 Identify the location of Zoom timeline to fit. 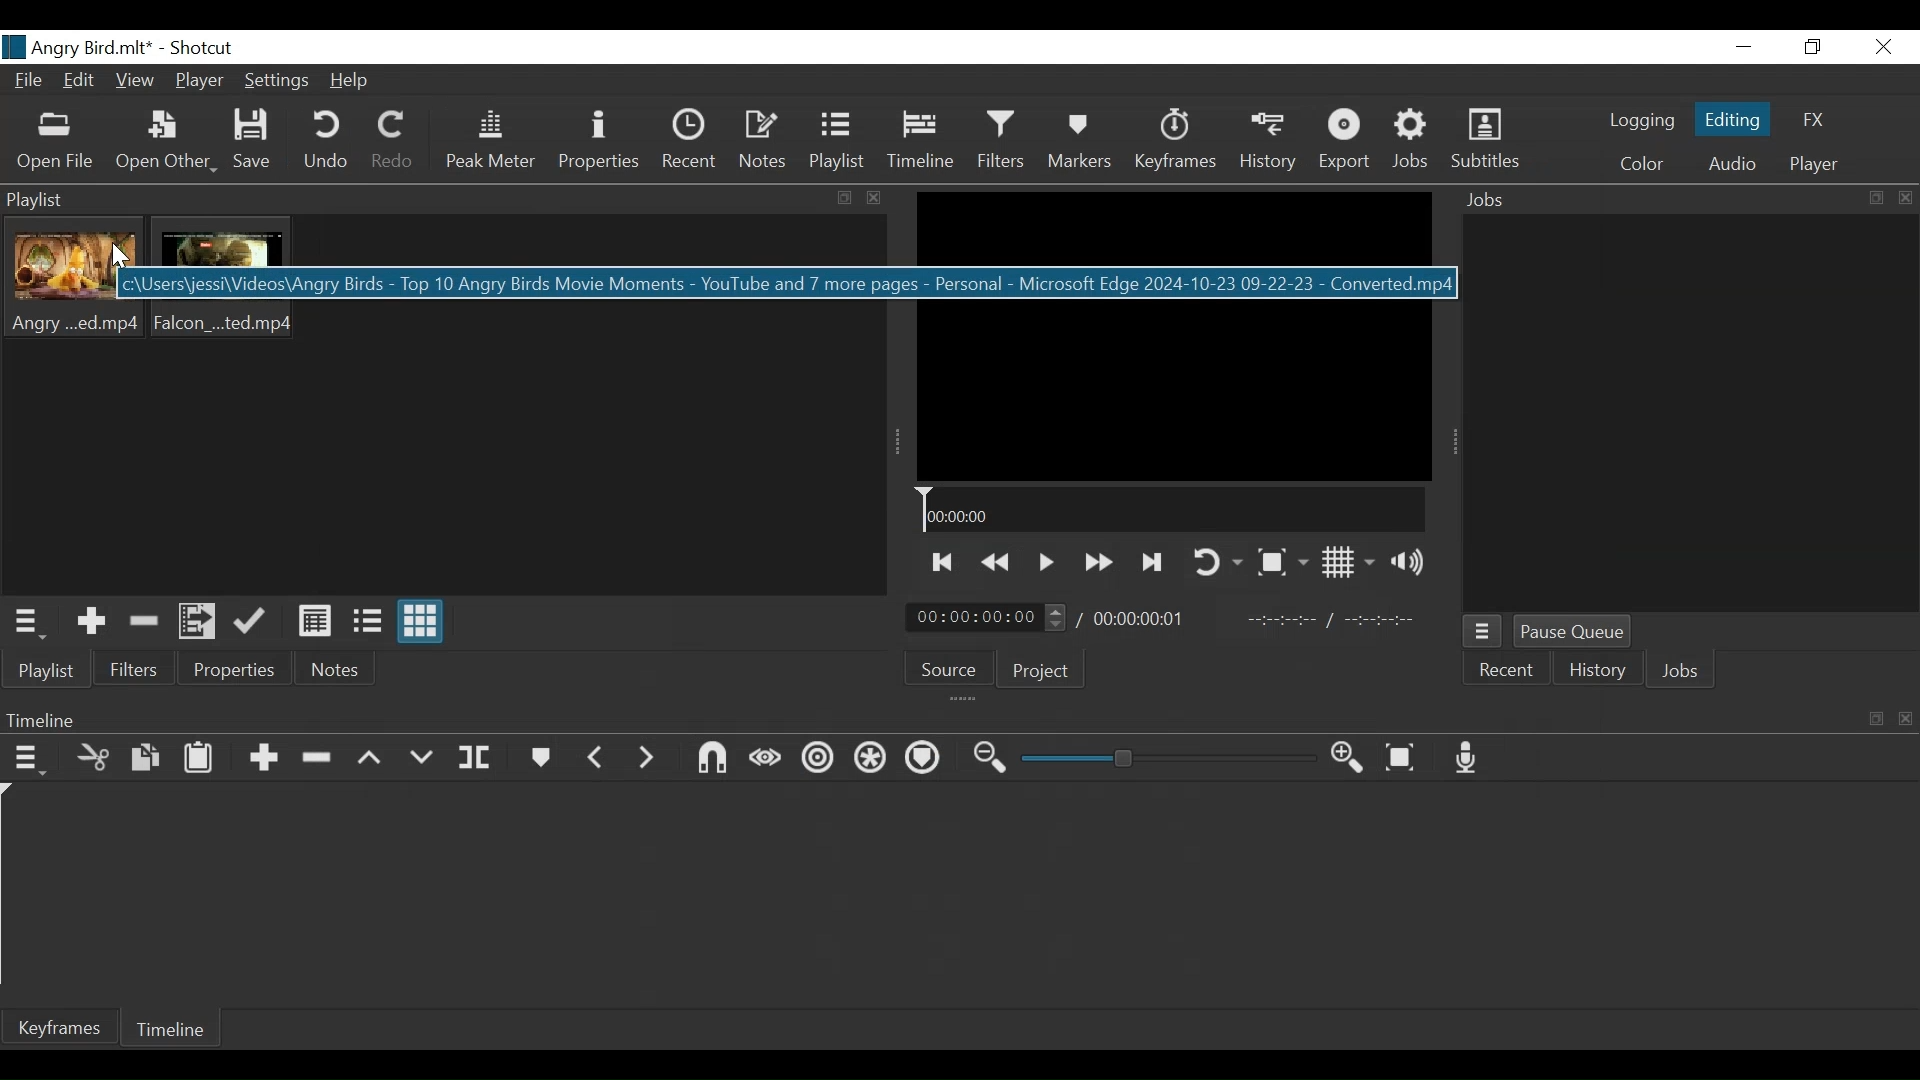
(1405, 758).